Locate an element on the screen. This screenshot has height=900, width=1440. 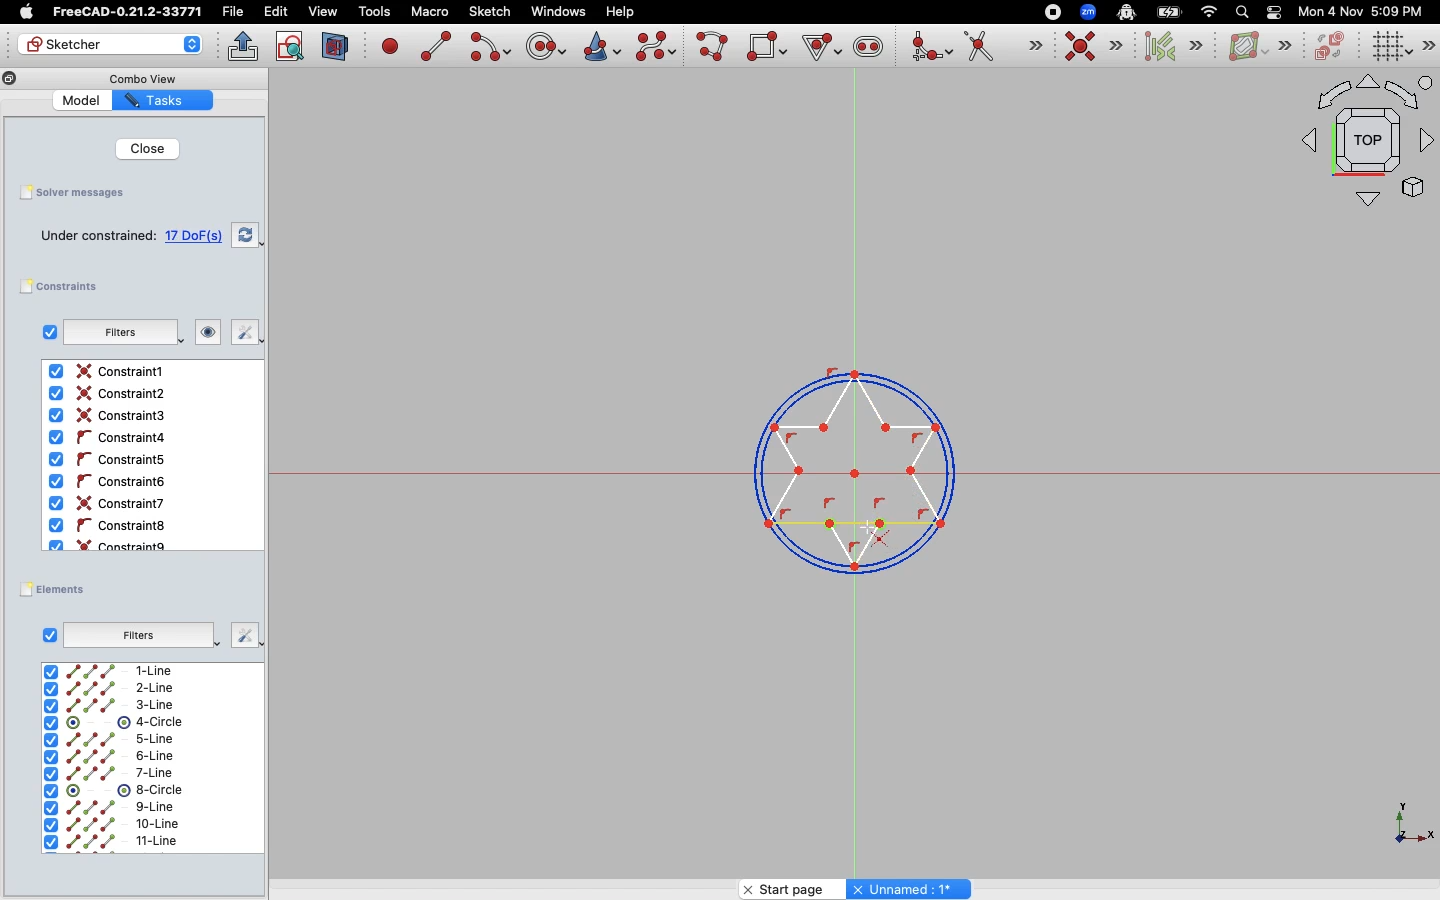
Create Regular Polygon is located at coordinates (820, 48).